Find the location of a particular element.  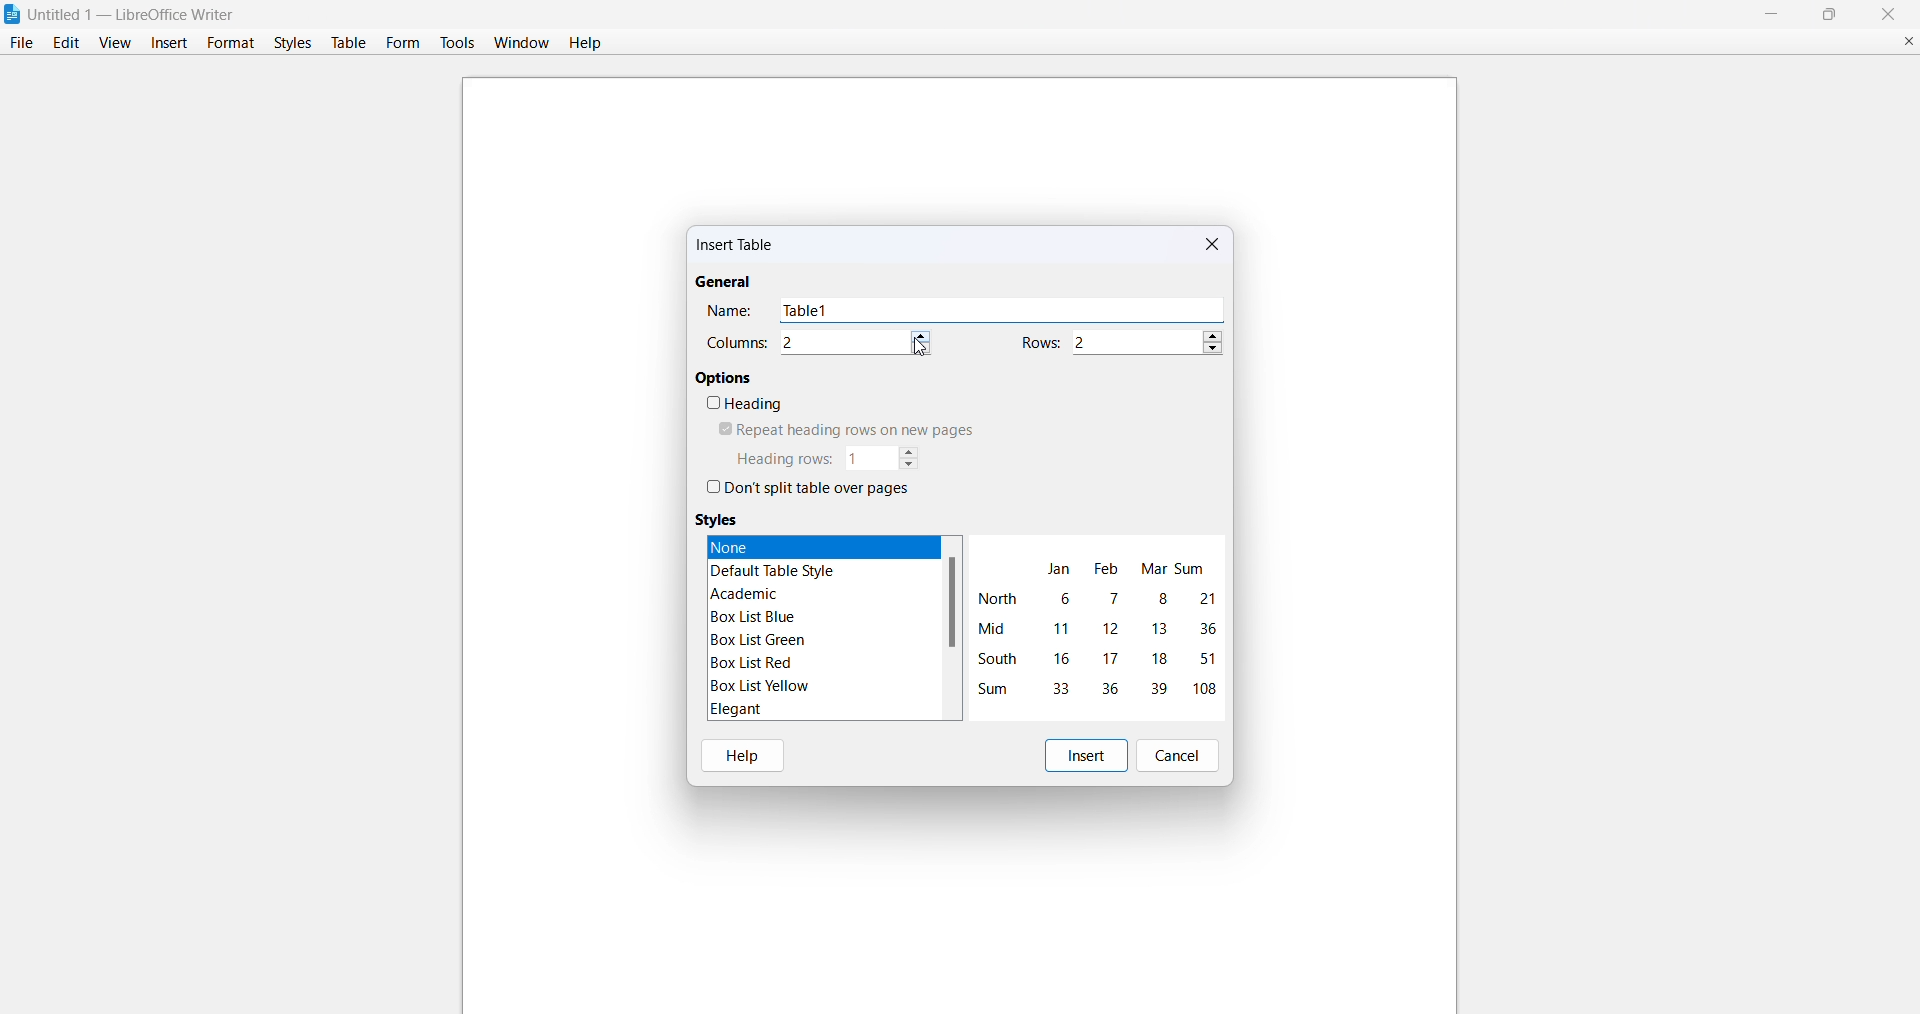

decrease heading rows is located at coordinates (910, 466).